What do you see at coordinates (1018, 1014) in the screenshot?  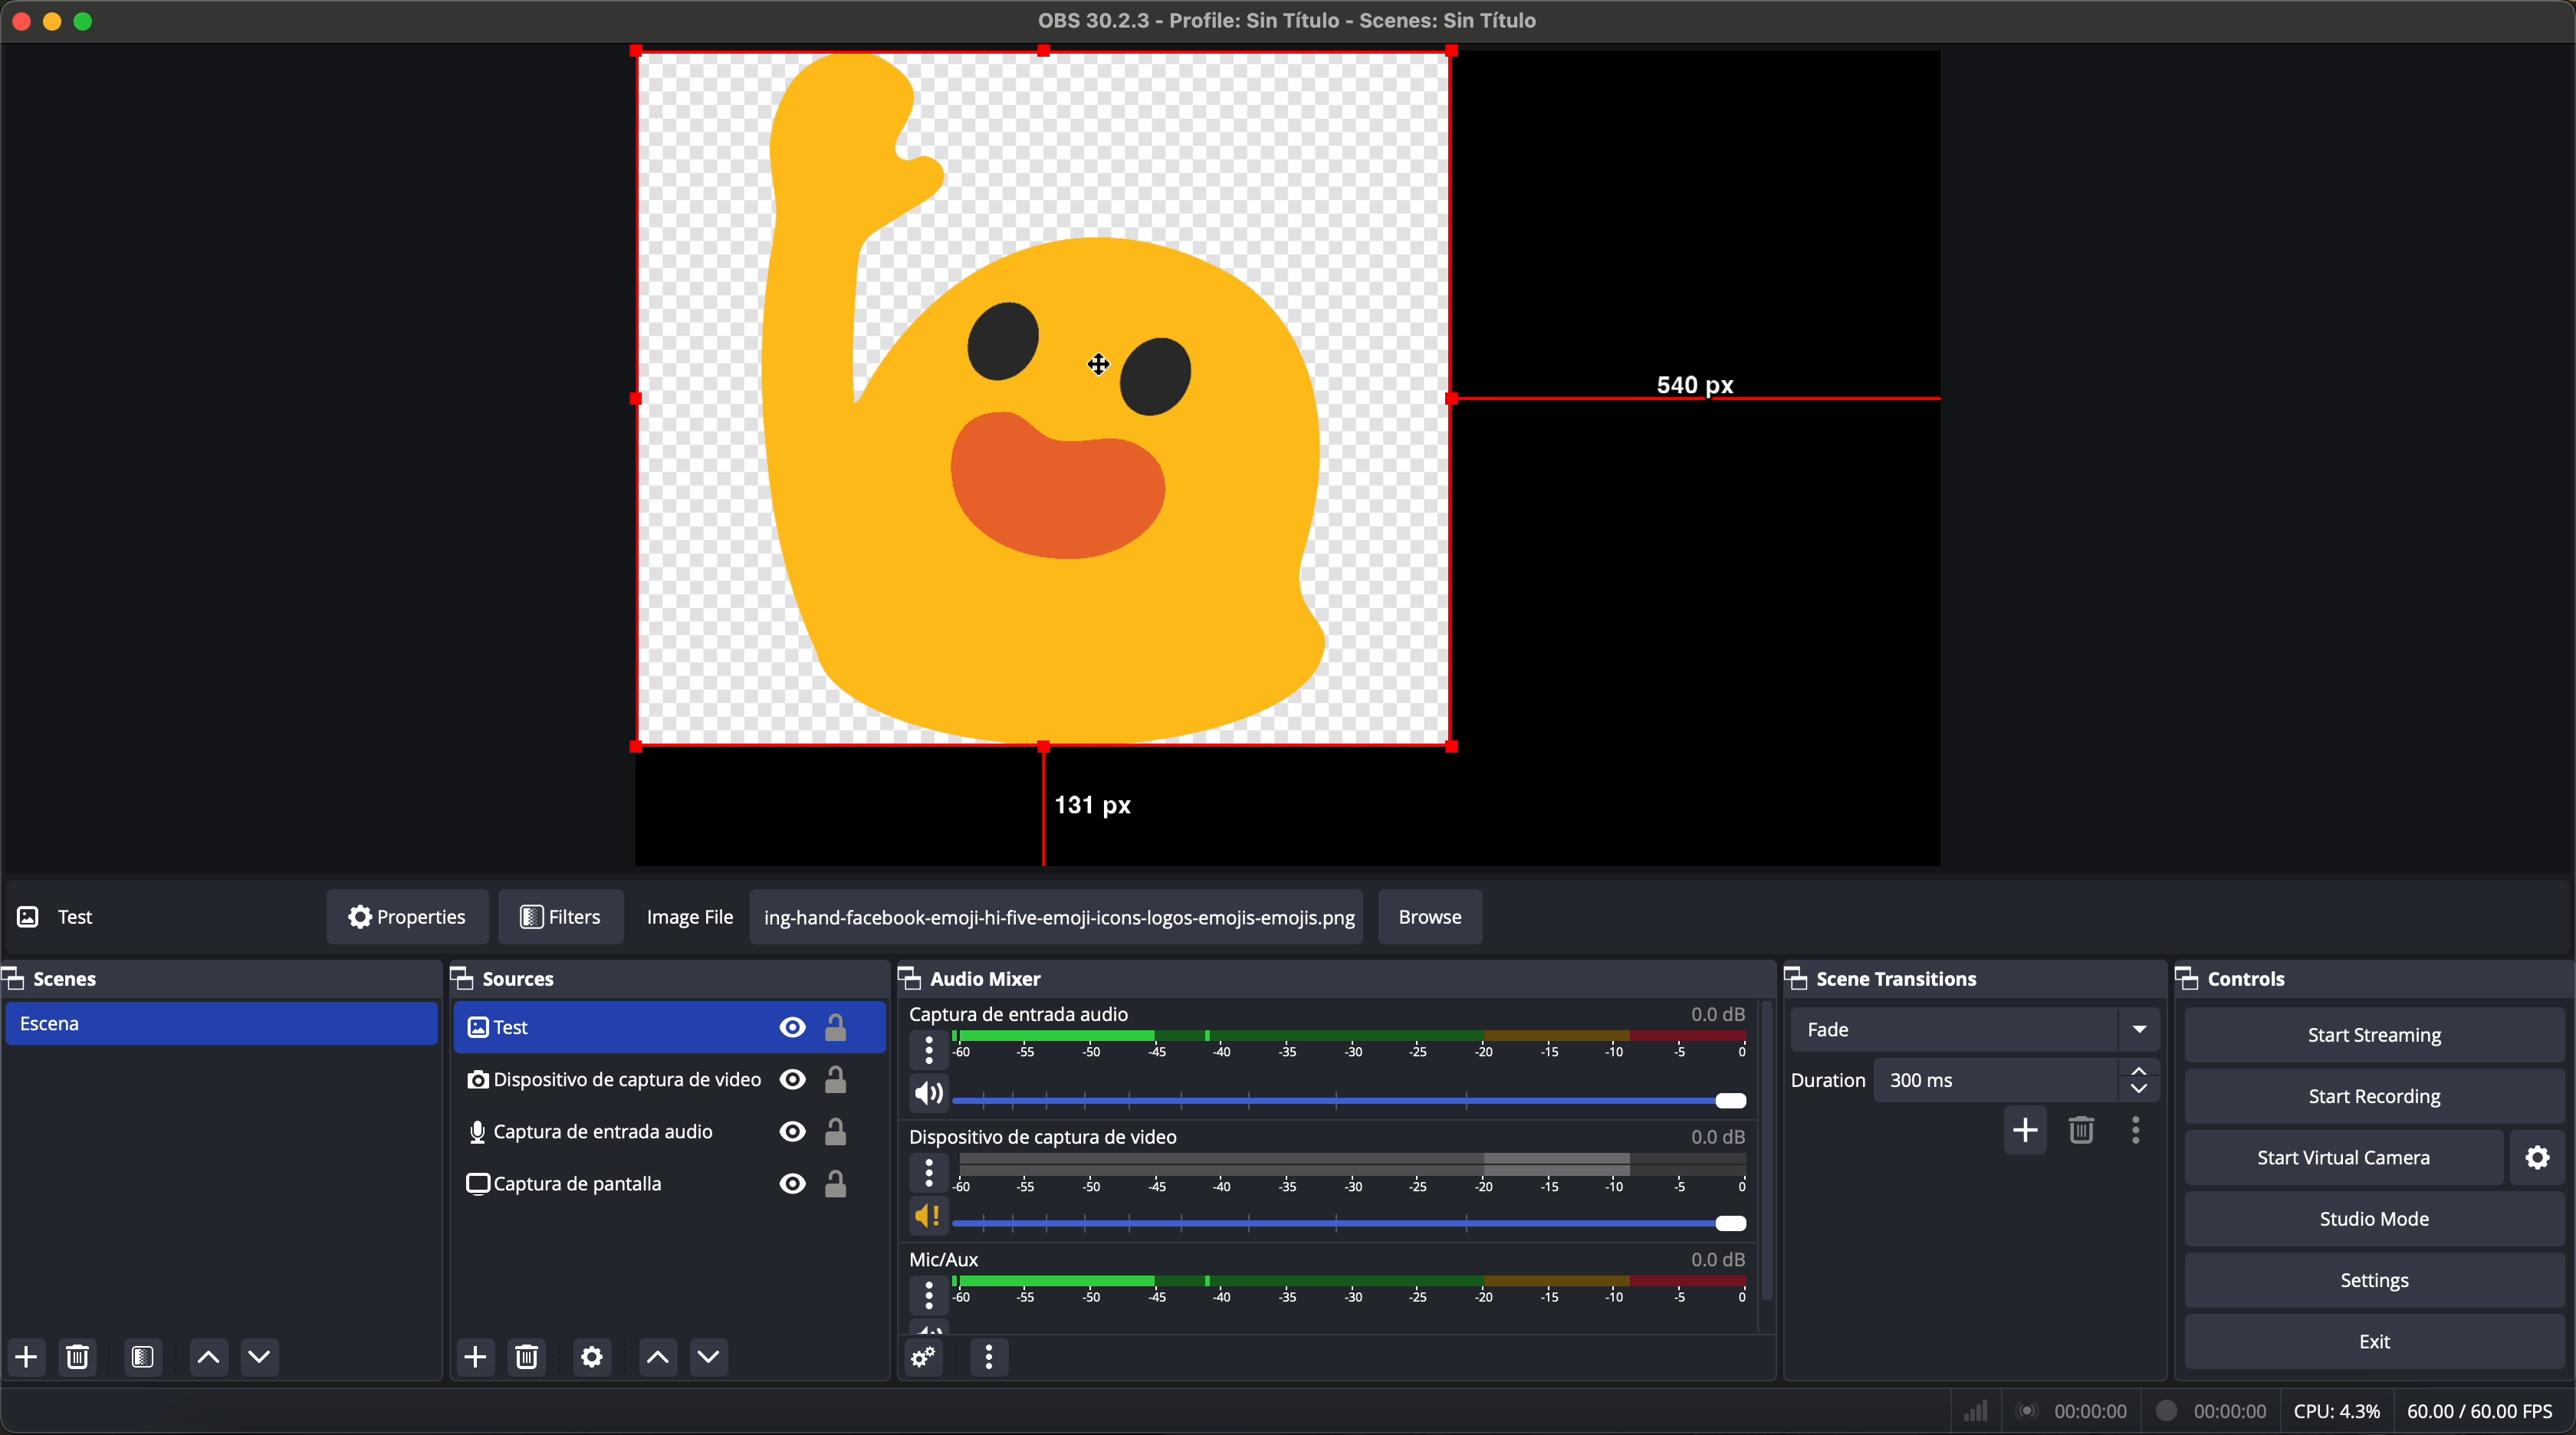 I see `audio input capture` at bounding box center [1018, 1014].